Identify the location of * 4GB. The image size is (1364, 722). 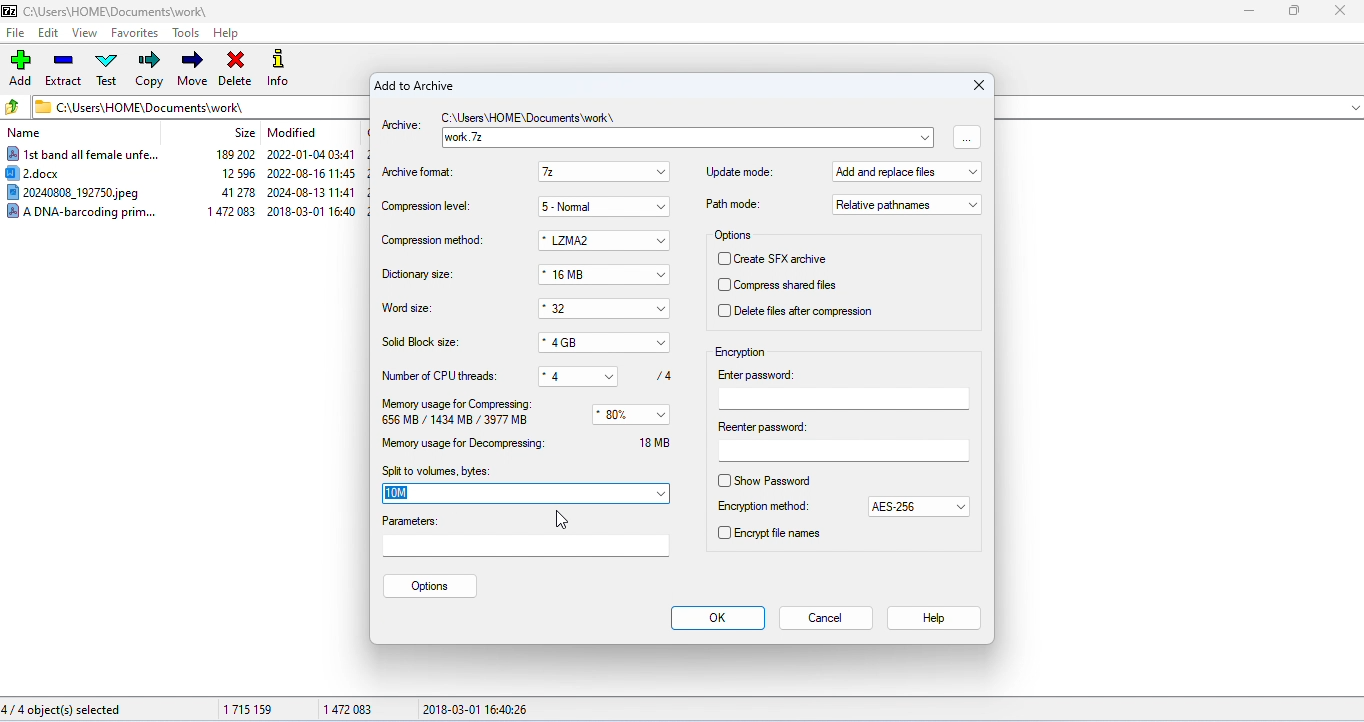
(592, 343).